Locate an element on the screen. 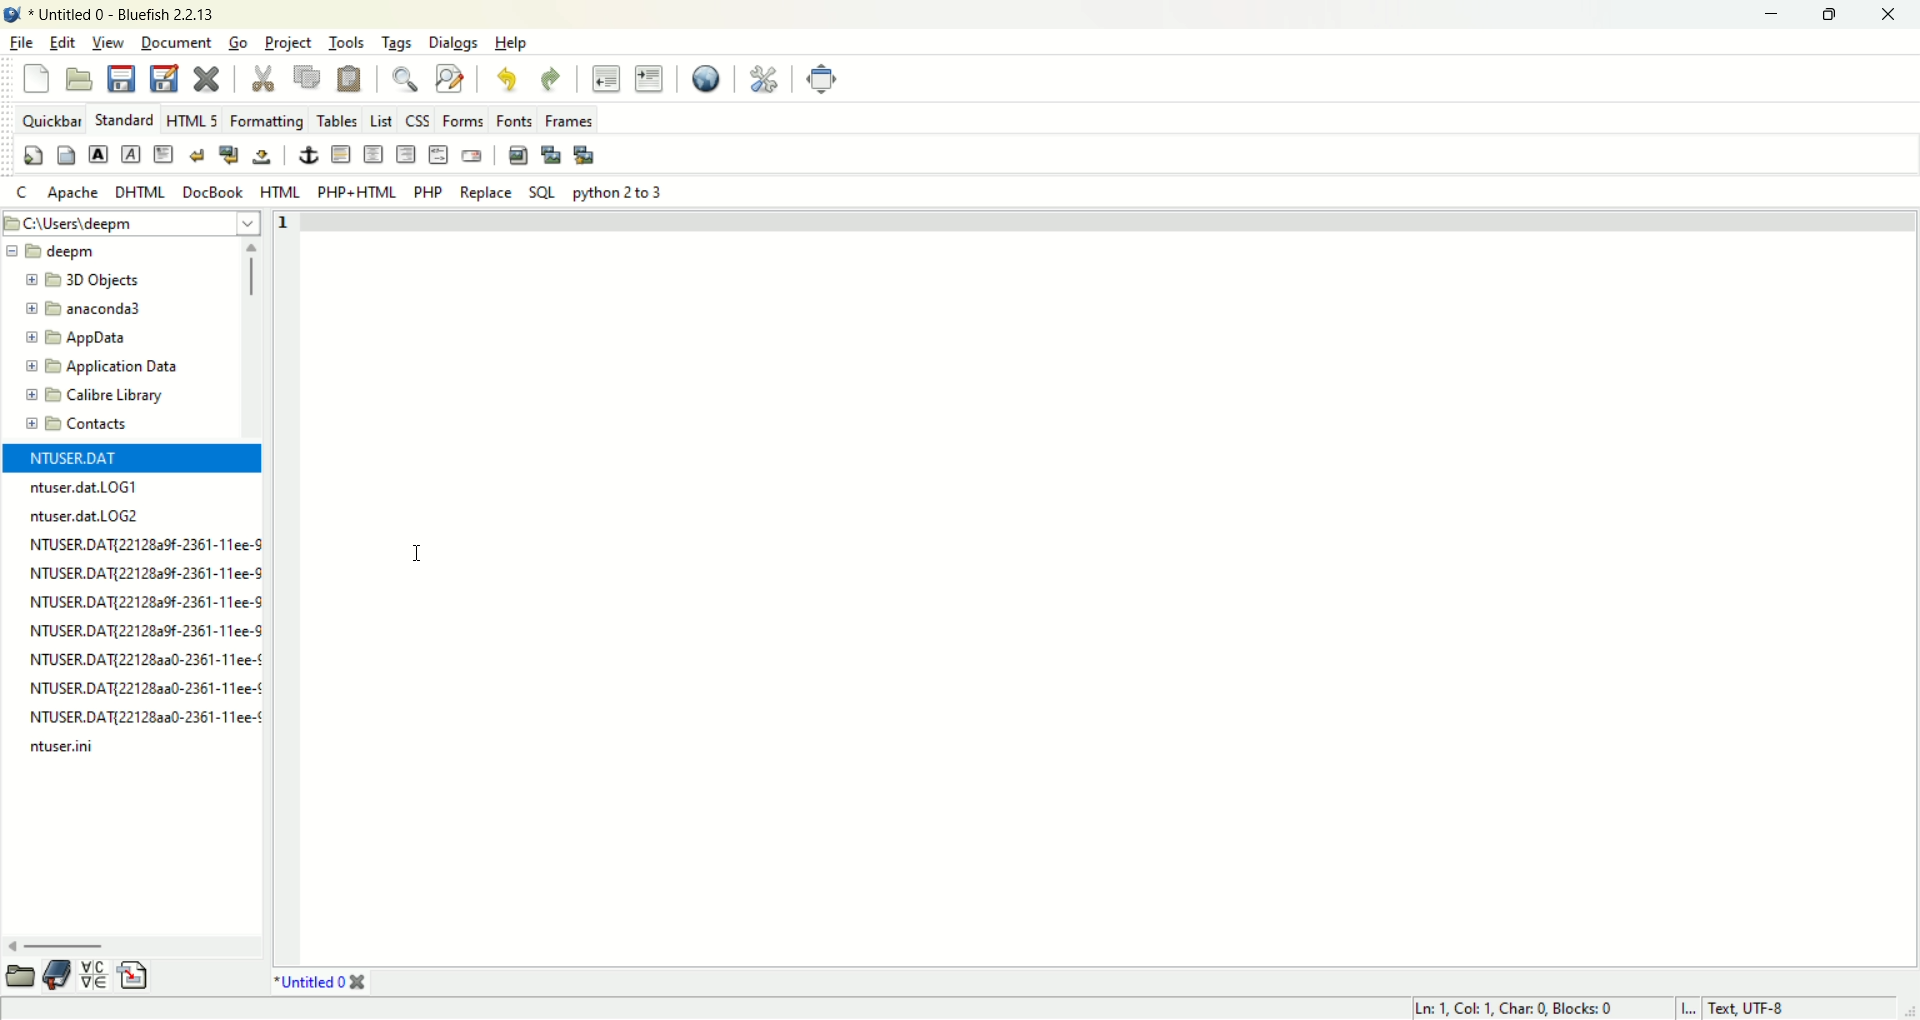 The image size is (1920, 1020). character encoding is located at coordinates (1775, 1009).